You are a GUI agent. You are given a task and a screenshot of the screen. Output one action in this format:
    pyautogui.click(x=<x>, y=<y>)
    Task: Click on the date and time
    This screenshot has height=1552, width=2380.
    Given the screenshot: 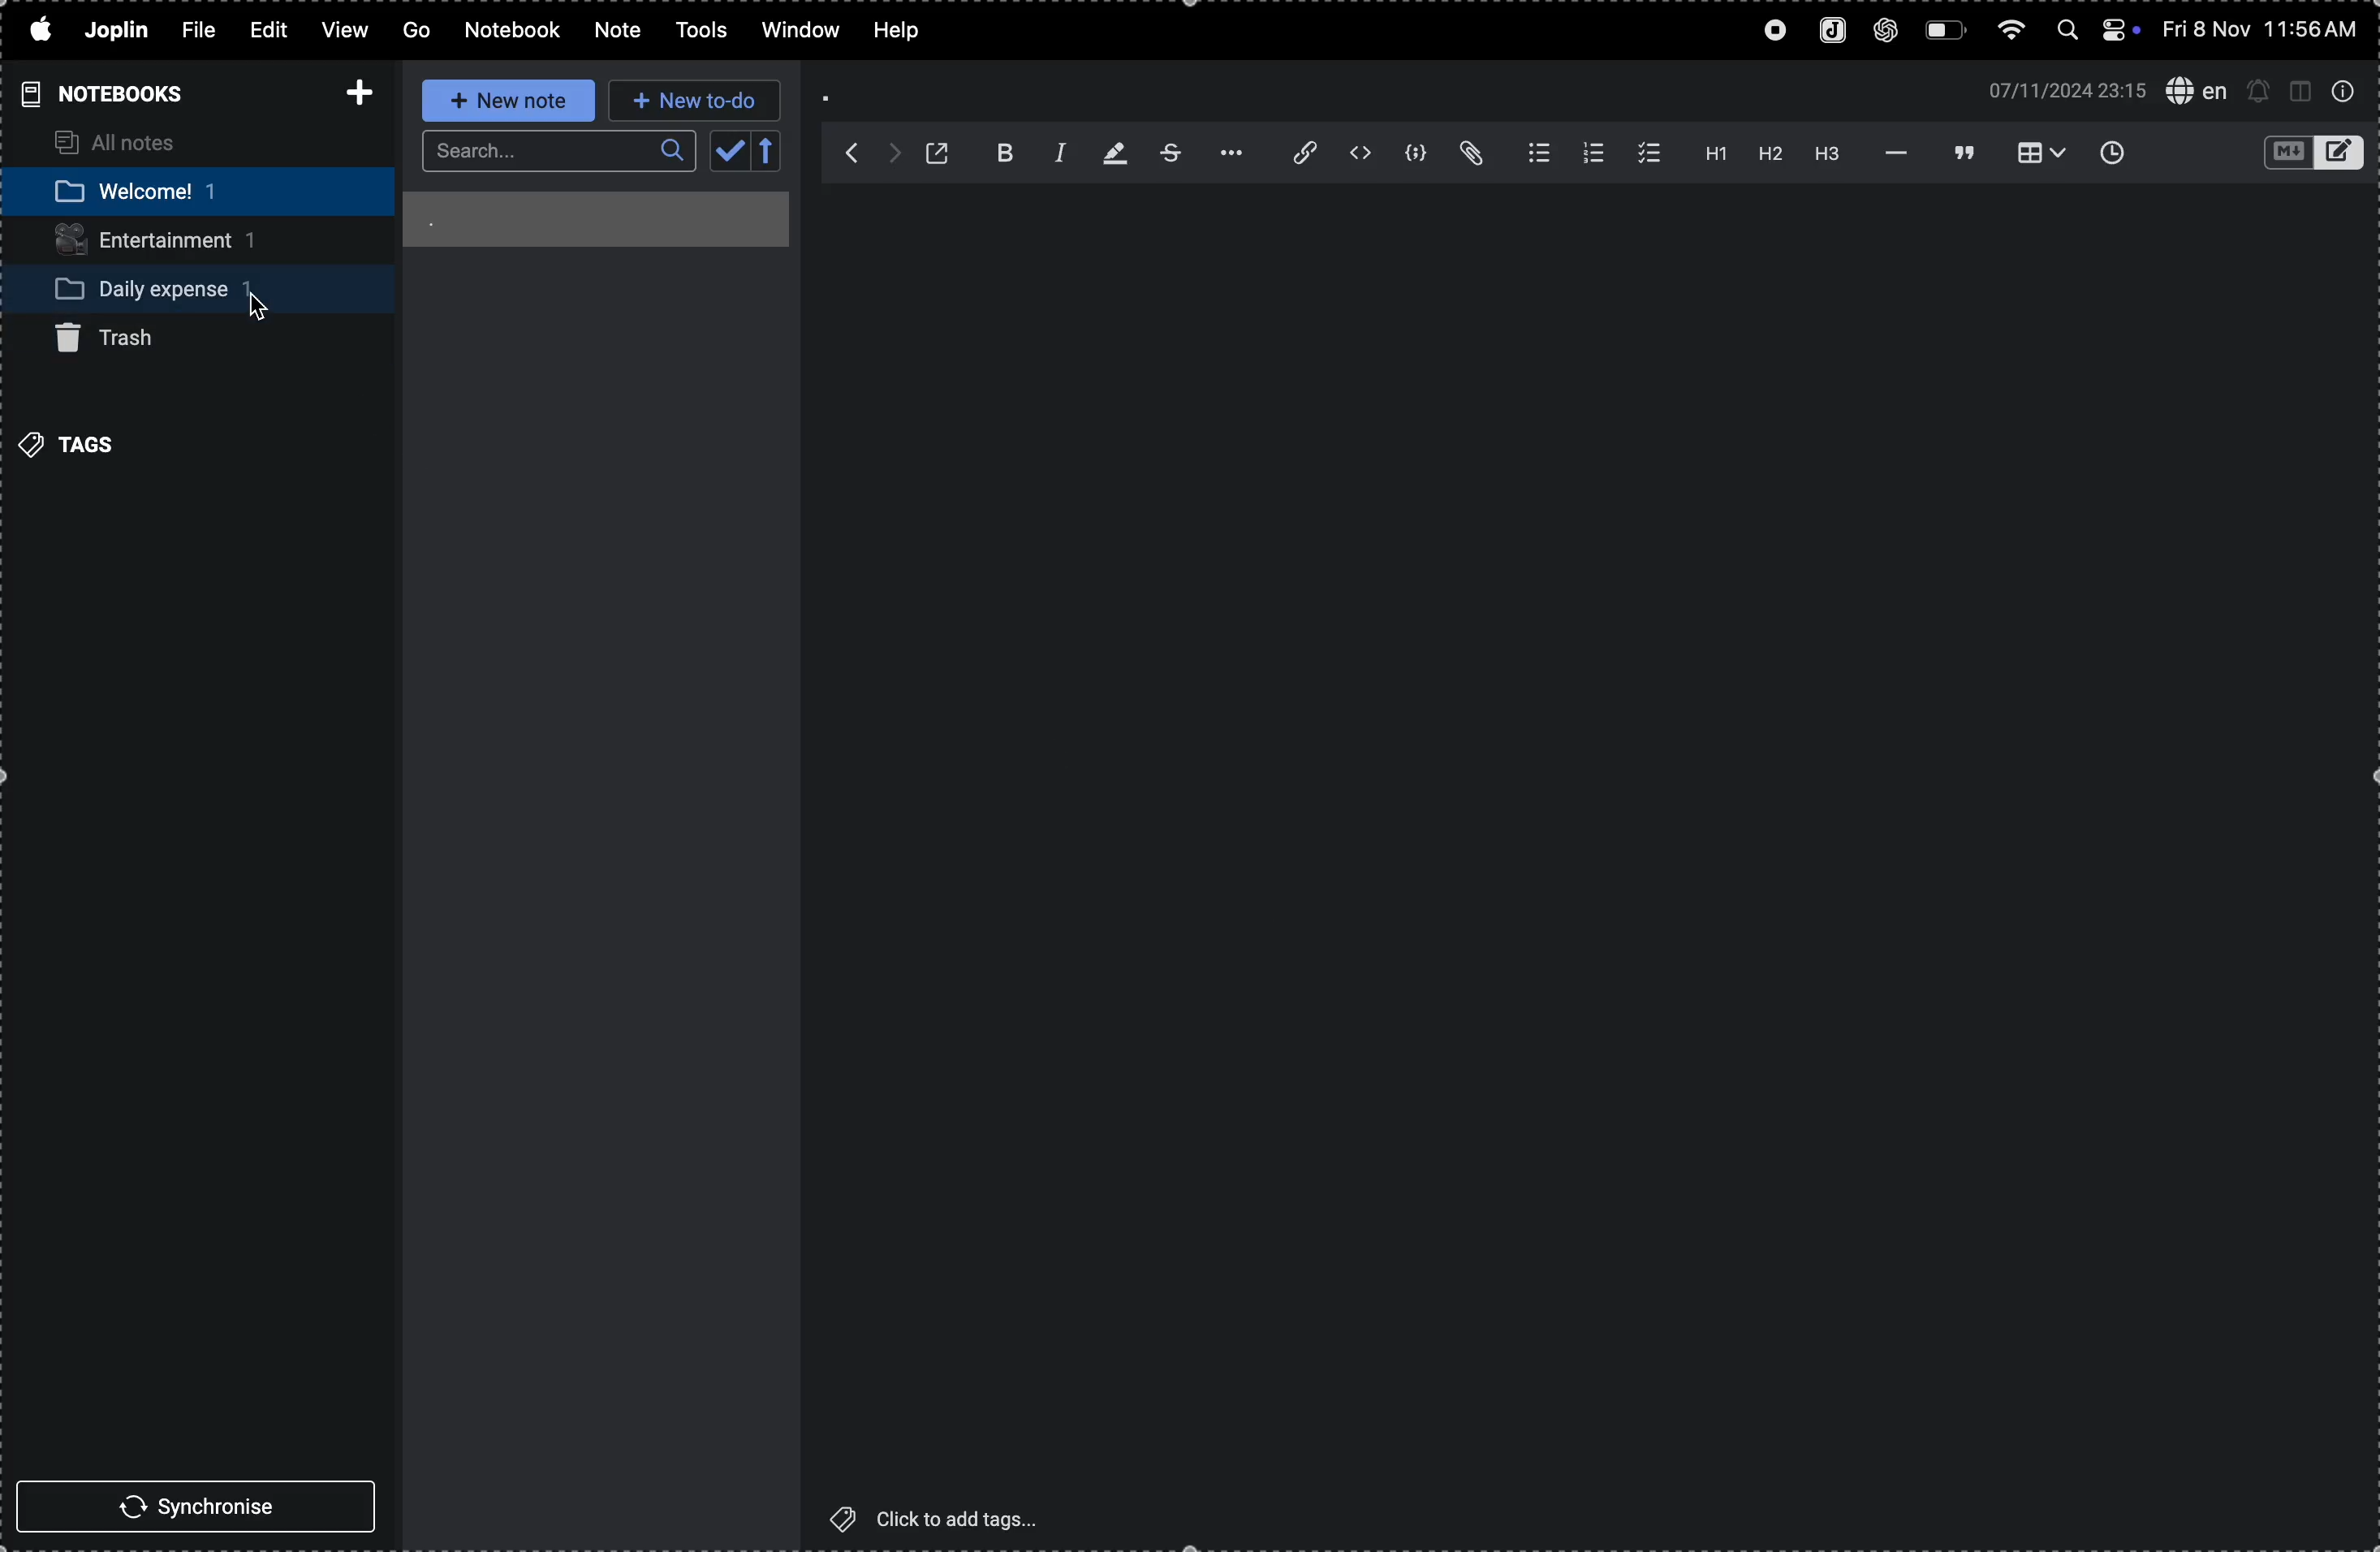 What is the action you would take?
    pyautogui.click(x=2263, y=30)
    